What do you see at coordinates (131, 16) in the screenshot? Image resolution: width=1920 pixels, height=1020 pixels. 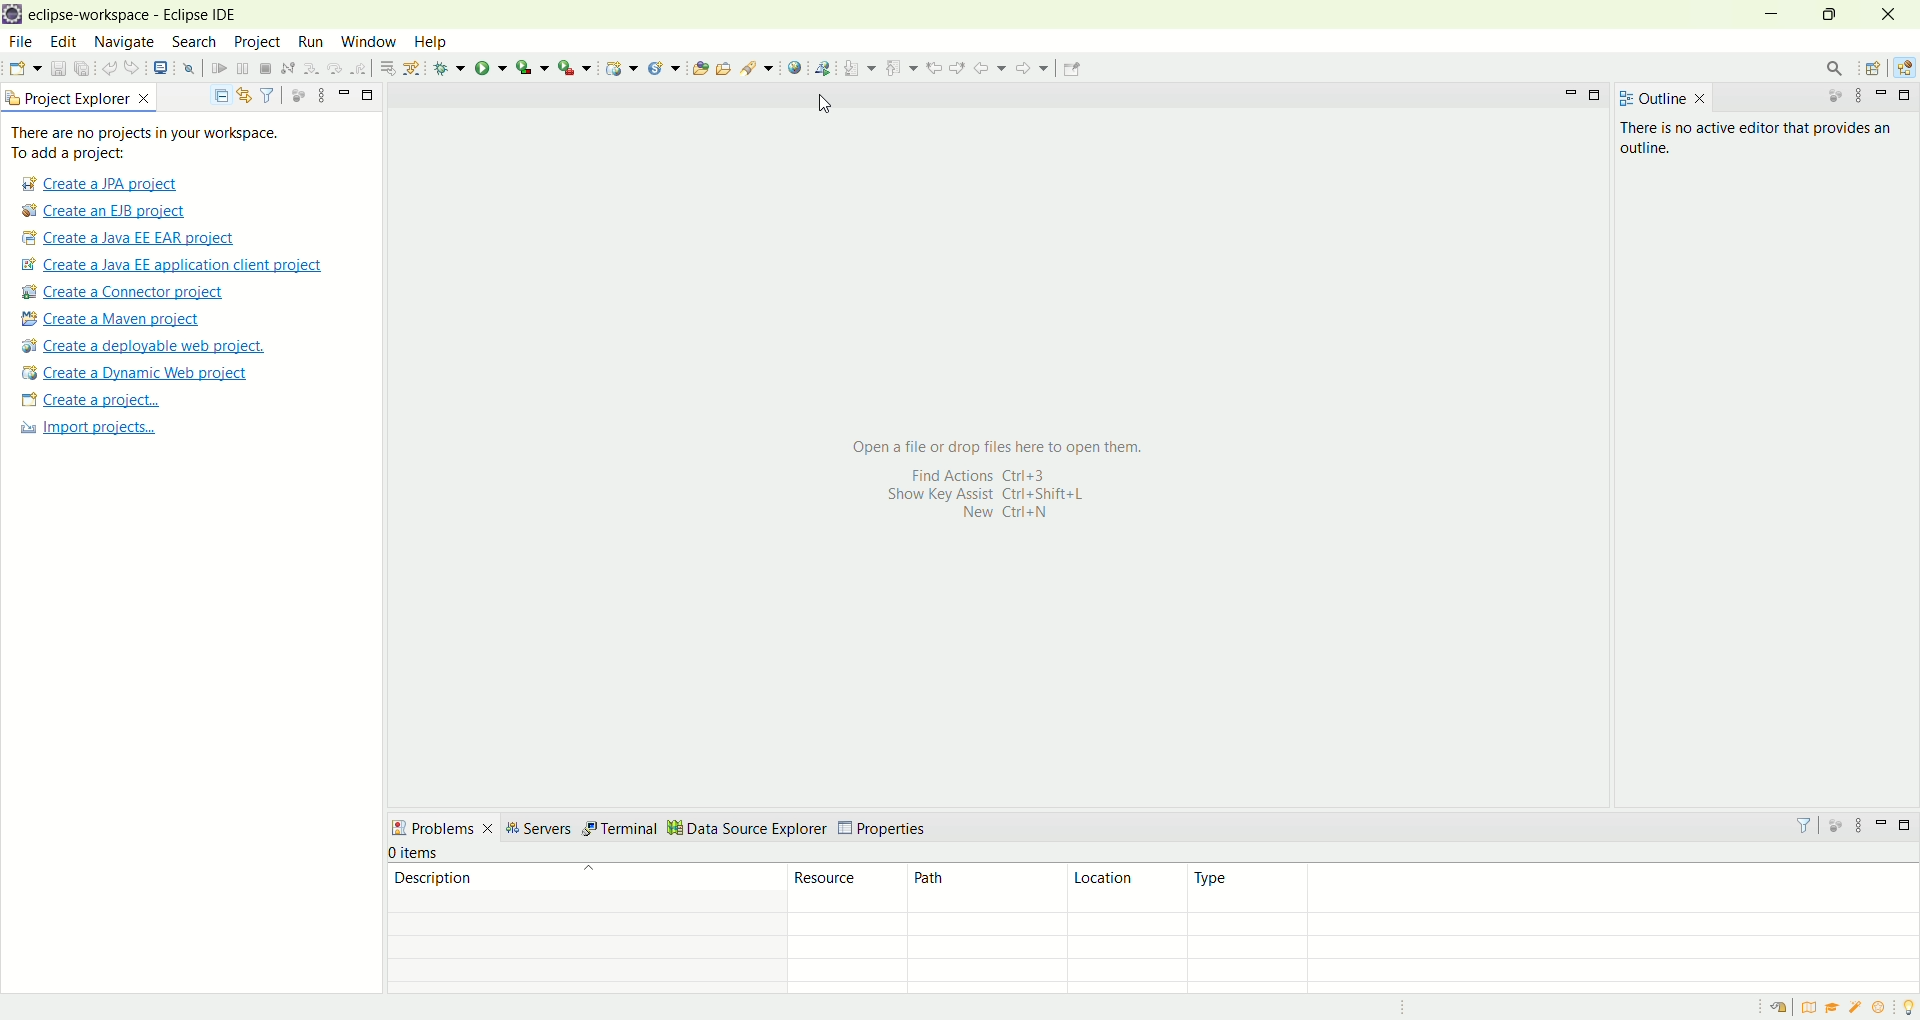 I see `eclipse-workspace-Eclipse IDE` at bounding box center [131, 16].